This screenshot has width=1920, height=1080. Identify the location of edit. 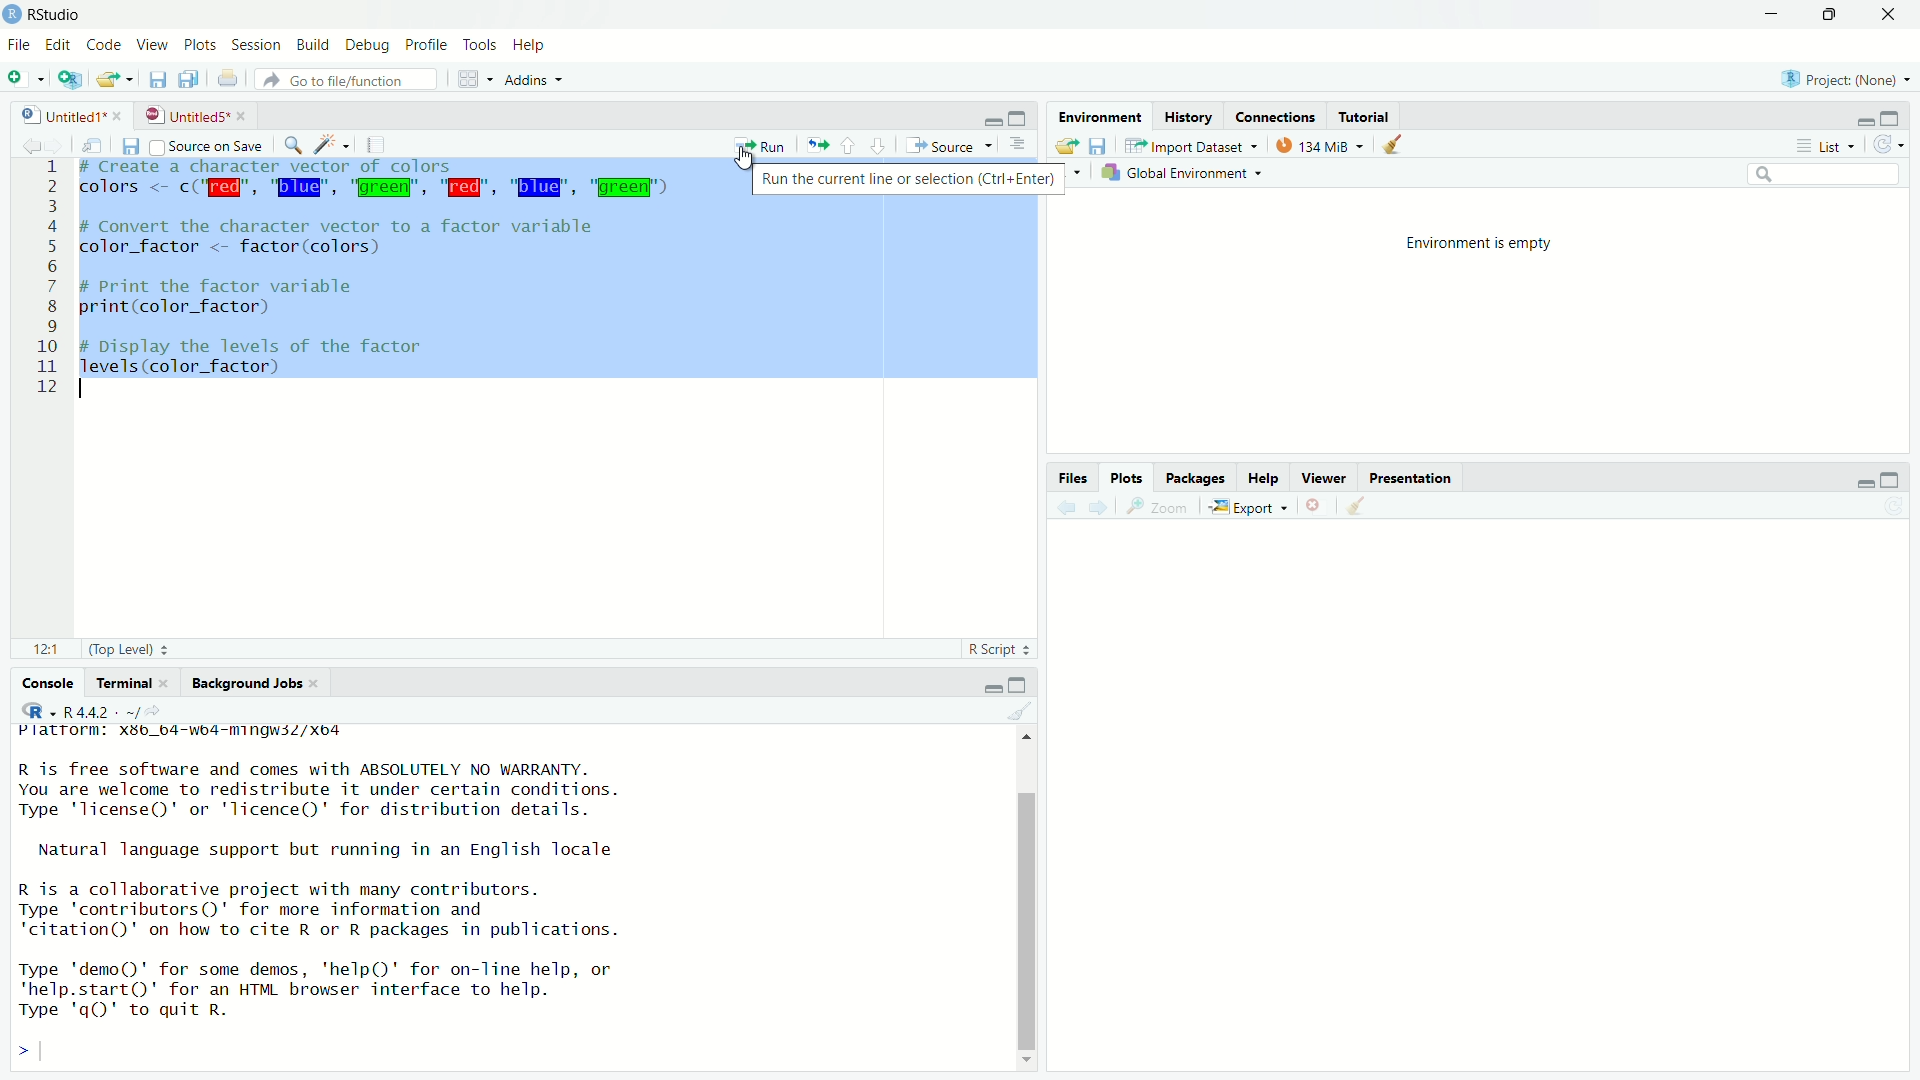
(58, 45).